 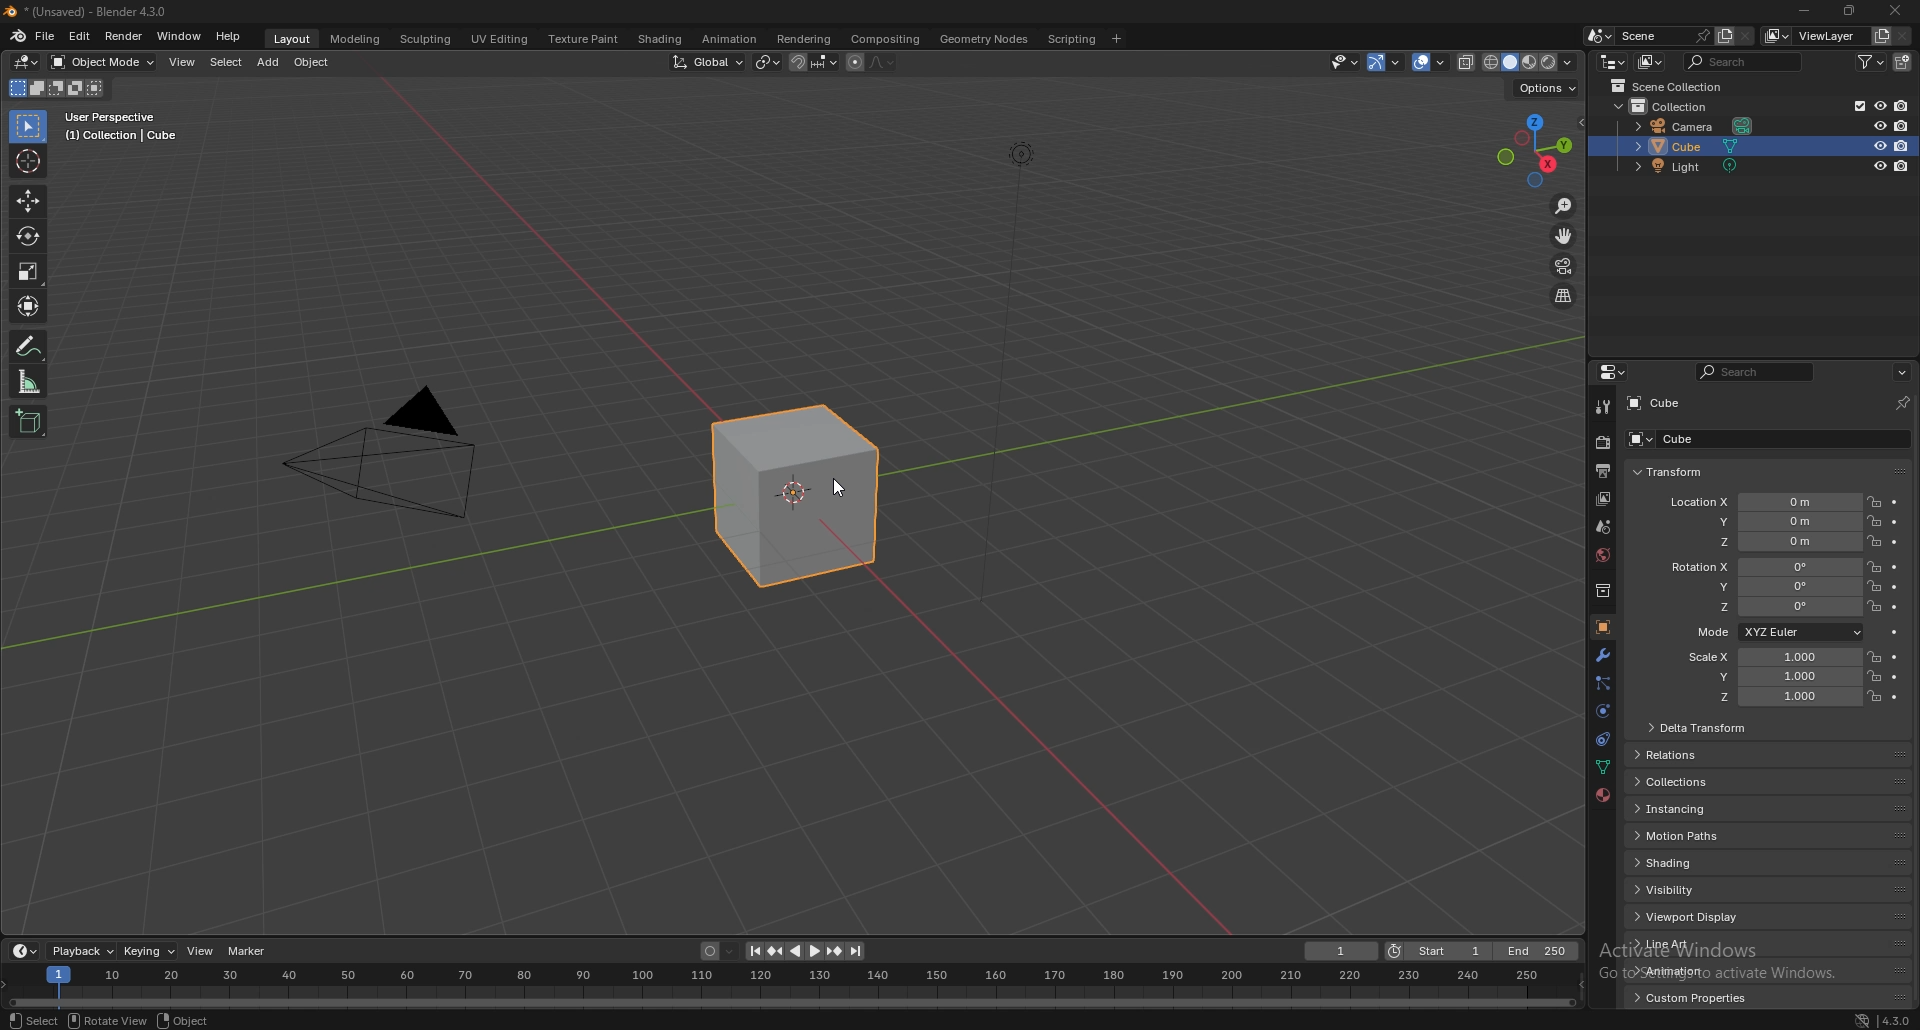 I want to click on toggle xray, so click(x=1465, y=63).